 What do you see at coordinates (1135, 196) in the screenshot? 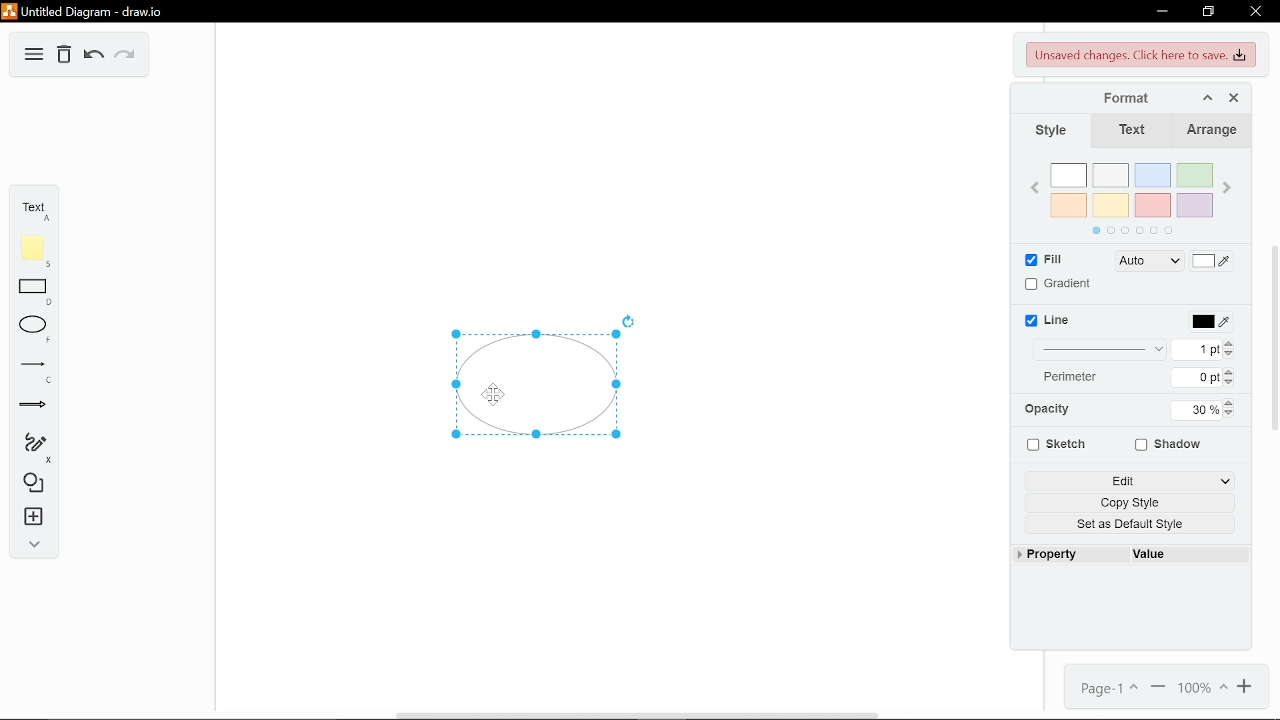
I see `Colors` at bounding box center [1135, 196].